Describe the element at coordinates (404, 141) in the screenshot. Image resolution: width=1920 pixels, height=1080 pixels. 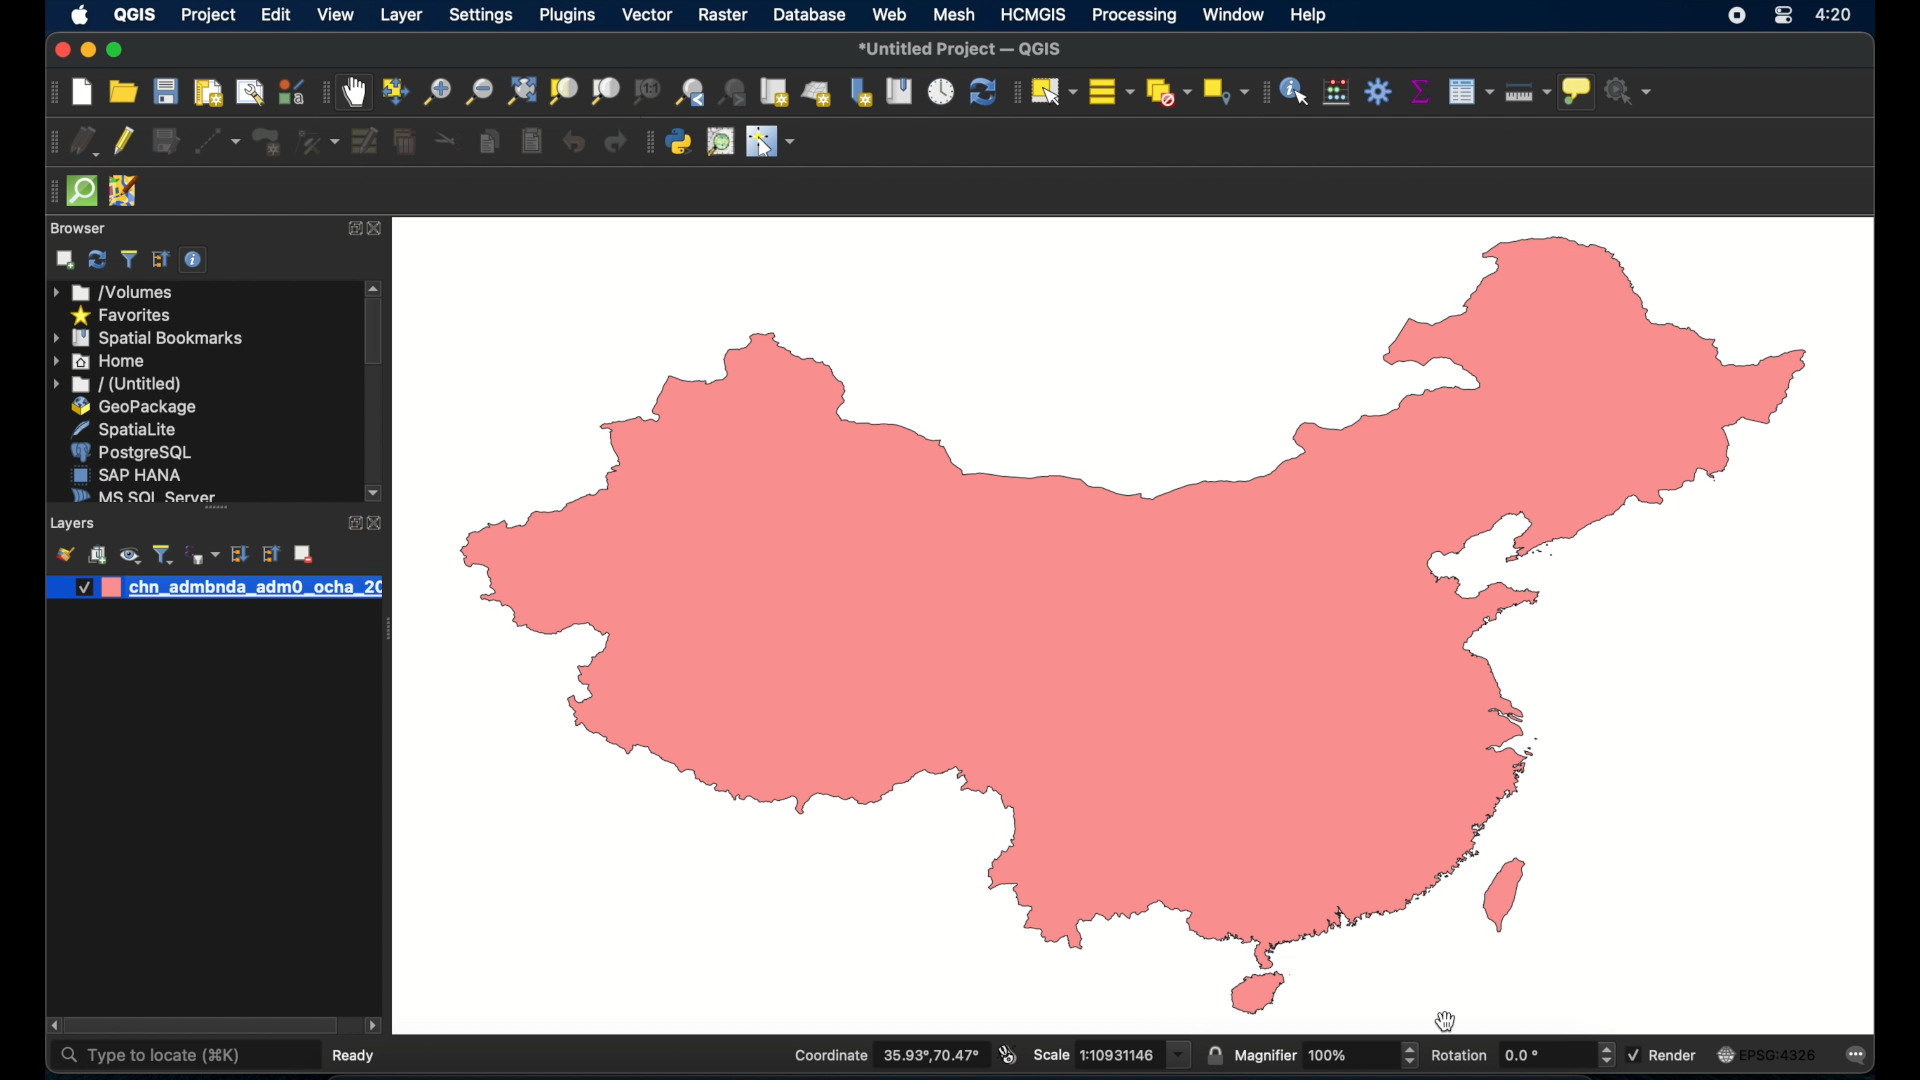
I see `delete selected` at that location.